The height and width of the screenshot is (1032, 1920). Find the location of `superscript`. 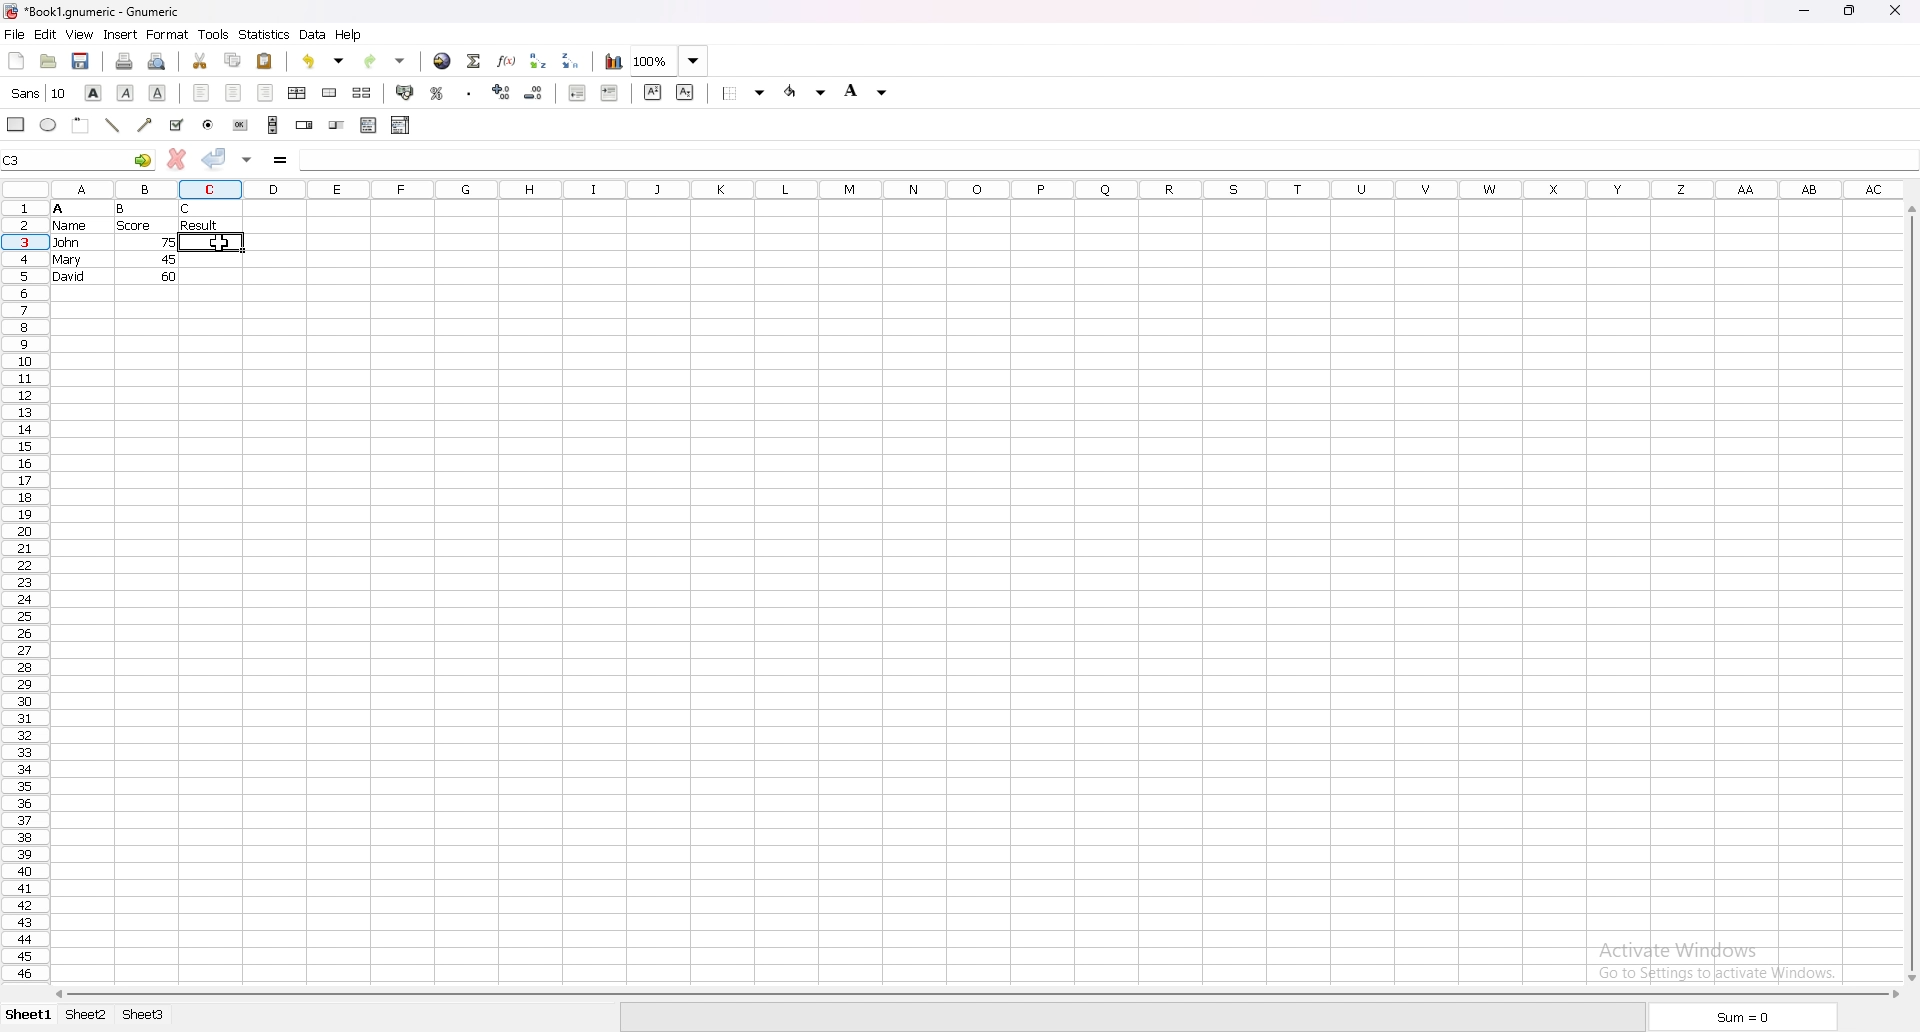

superscript is located at coordinates (653, 92).